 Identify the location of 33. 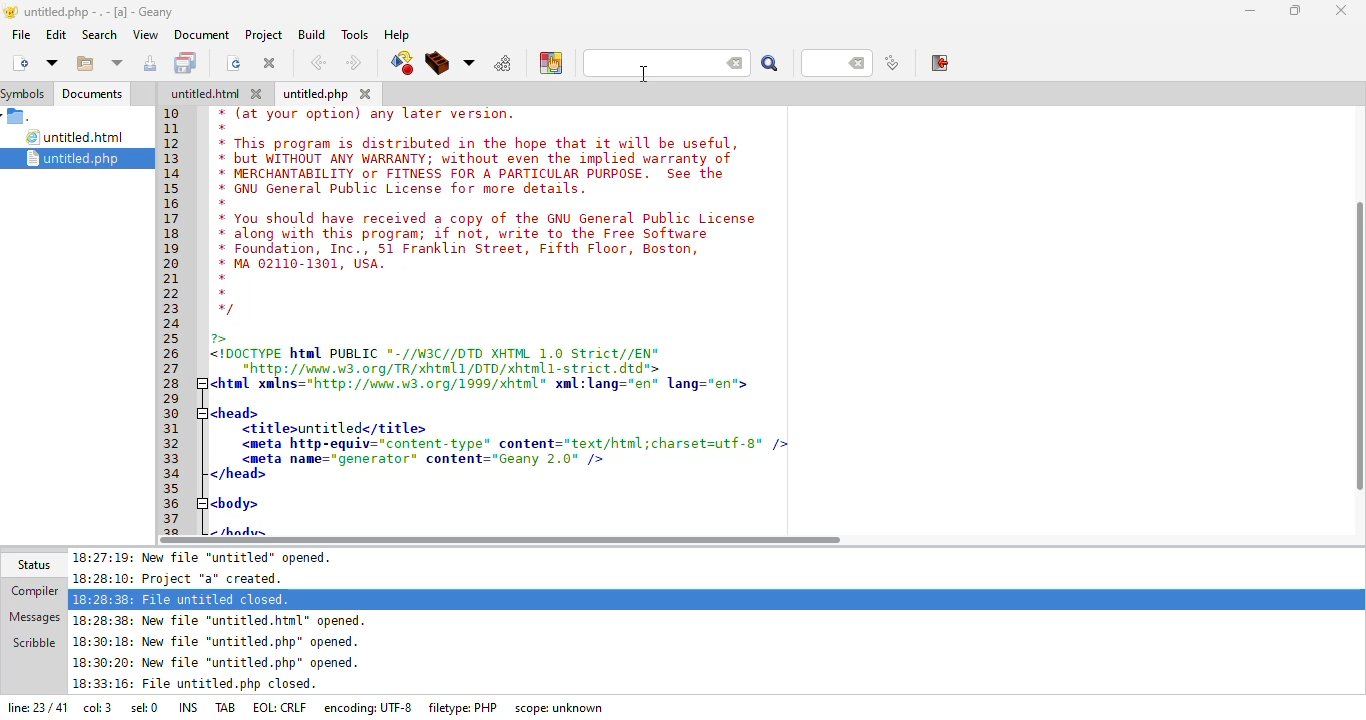
(172, 459).